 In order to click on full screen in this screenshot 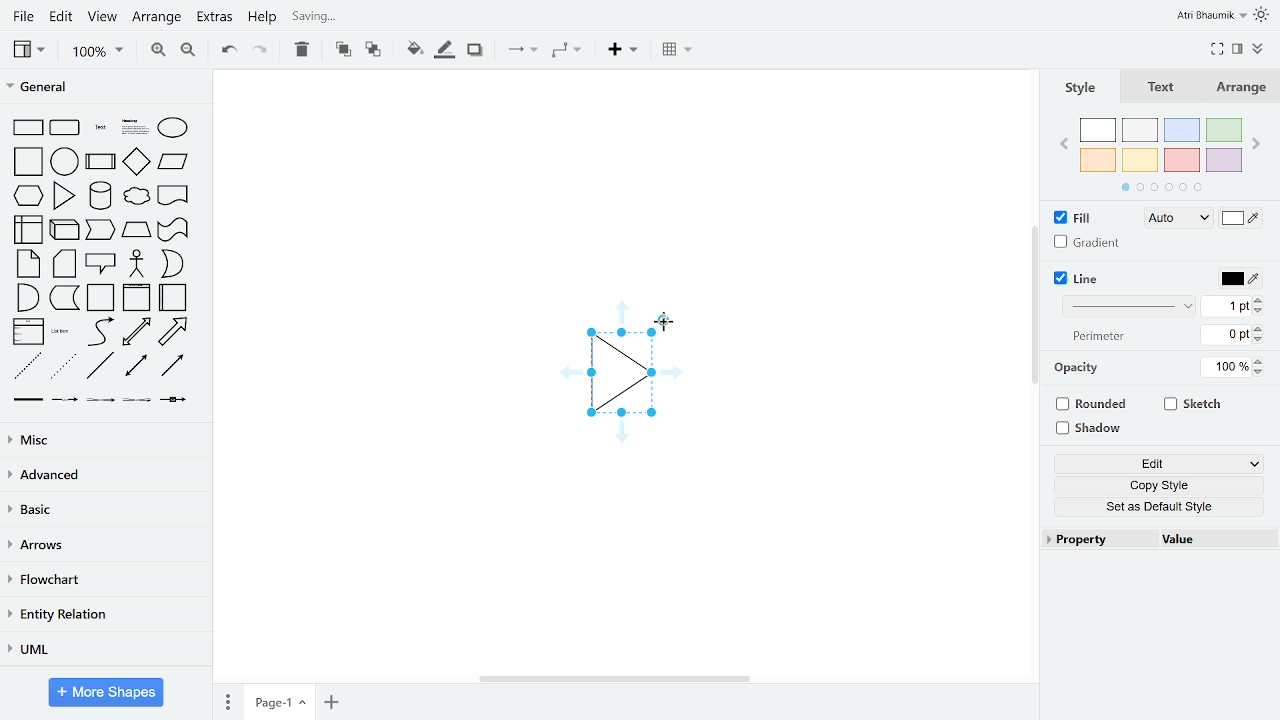, I will do `click(1218, 47)`.